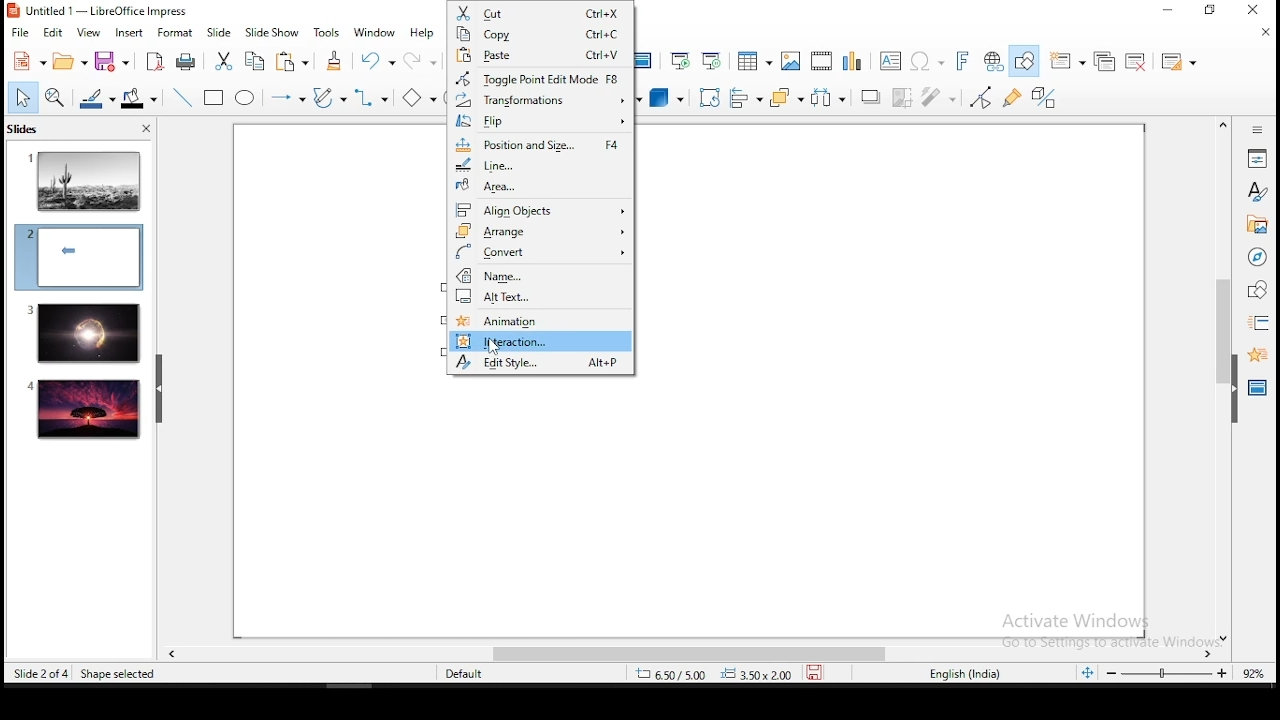  What do you see at coordinates (542, 275) in the screenshot?
I see `name` at bounding box center [542, 275].